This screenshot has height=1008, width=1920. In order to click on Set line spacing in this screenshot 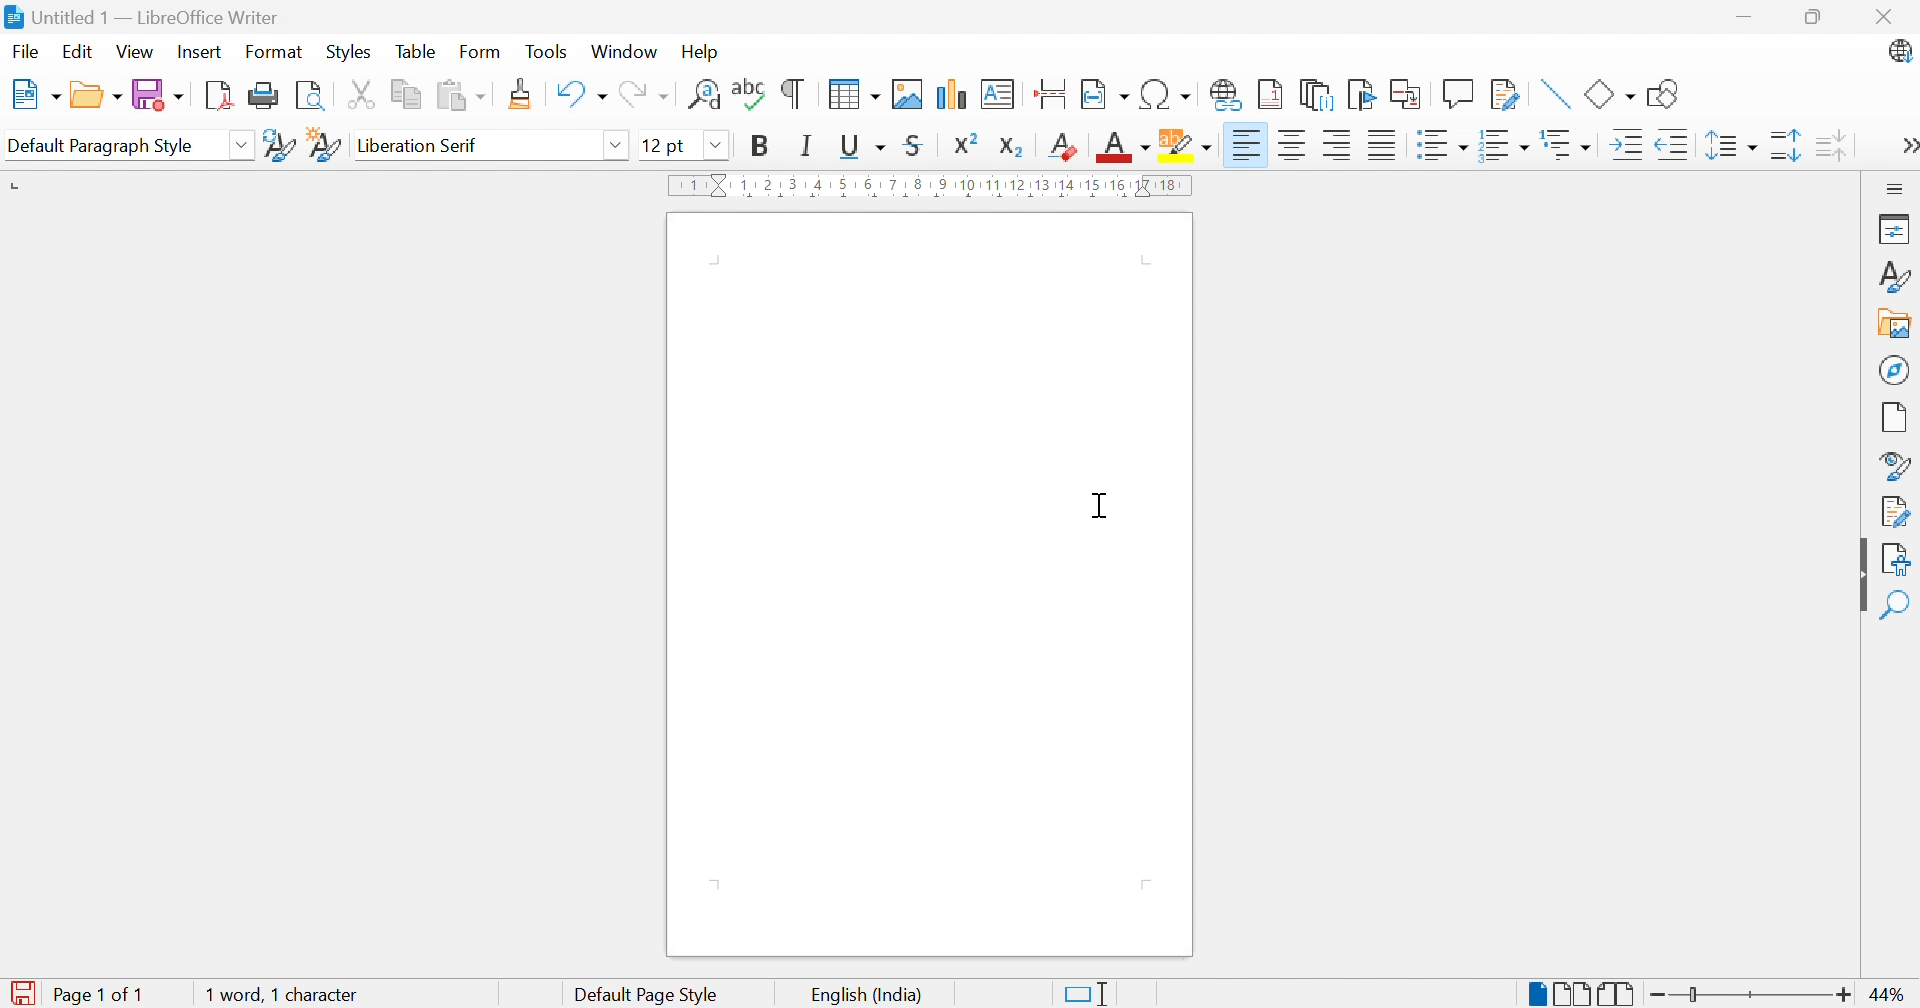, I will do `click(1735, 146)`.